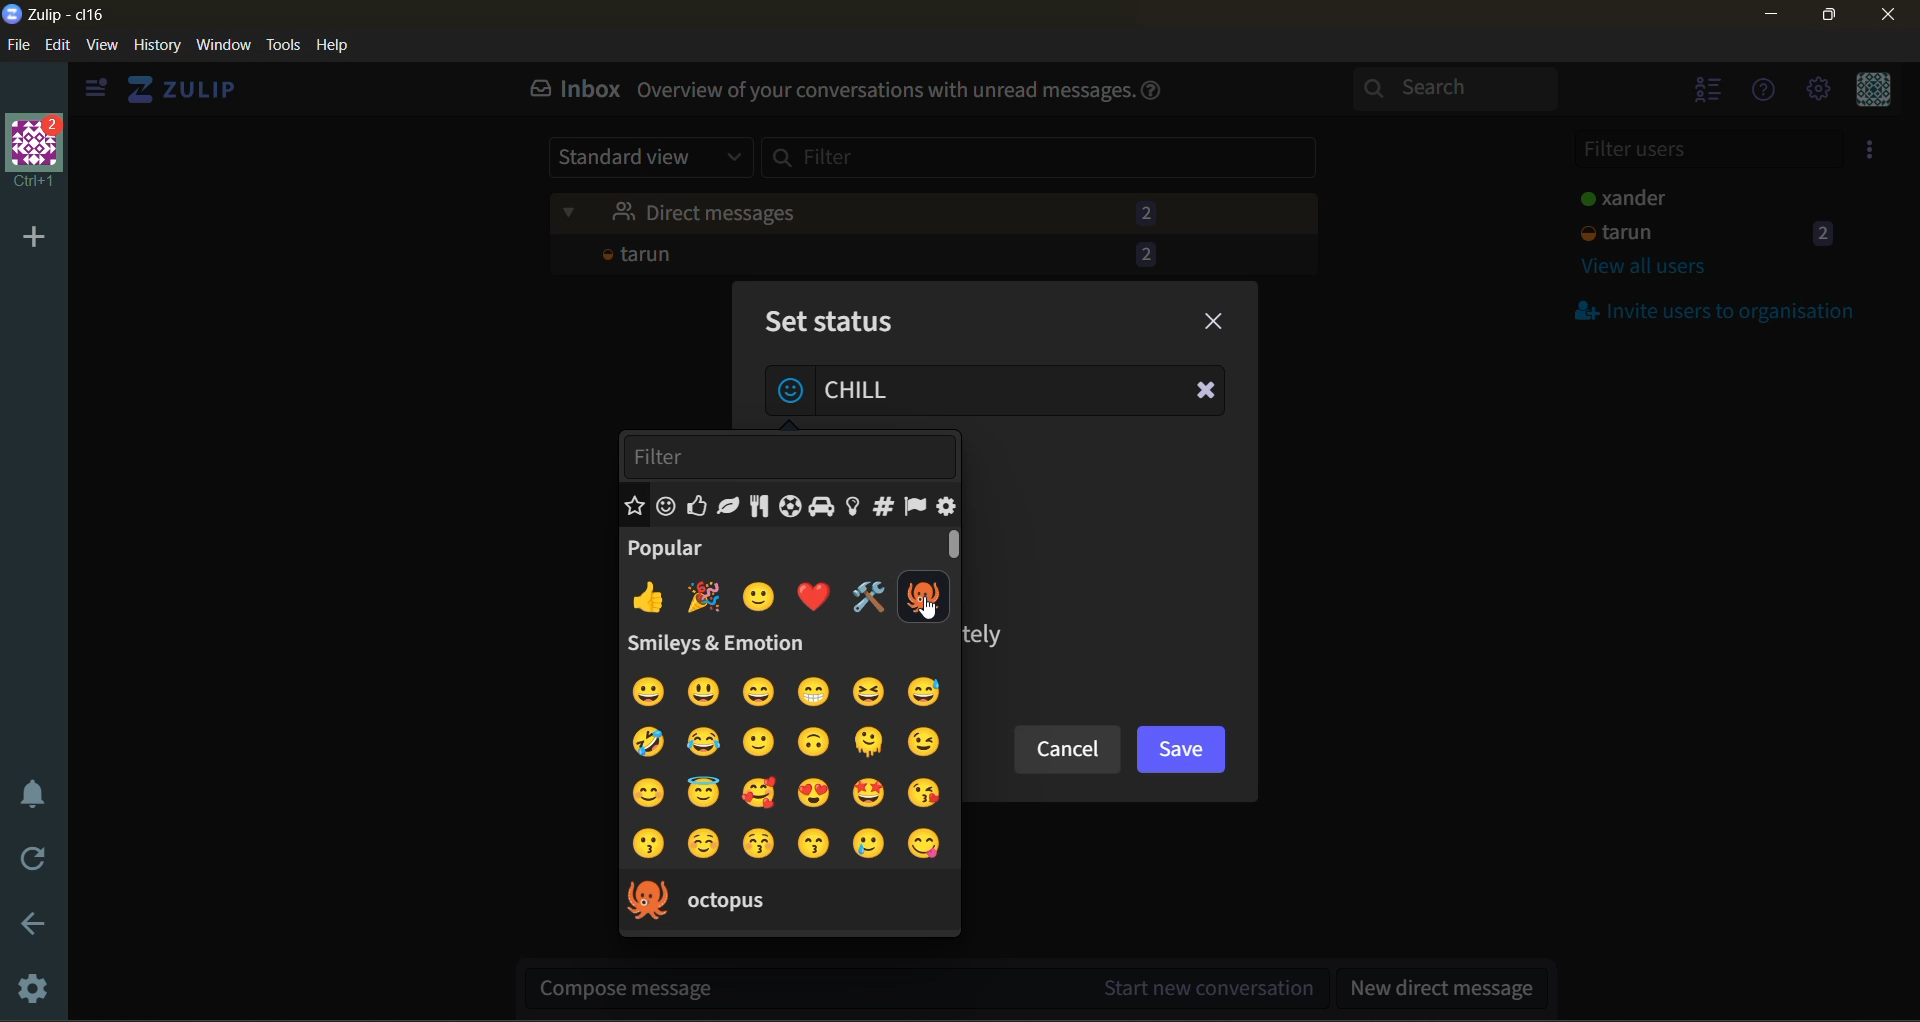 This screenshot has width=1920, height=1022. Describe the element at coordinates (929, 983) in the screenshot. I see `start new conversation` at that location.